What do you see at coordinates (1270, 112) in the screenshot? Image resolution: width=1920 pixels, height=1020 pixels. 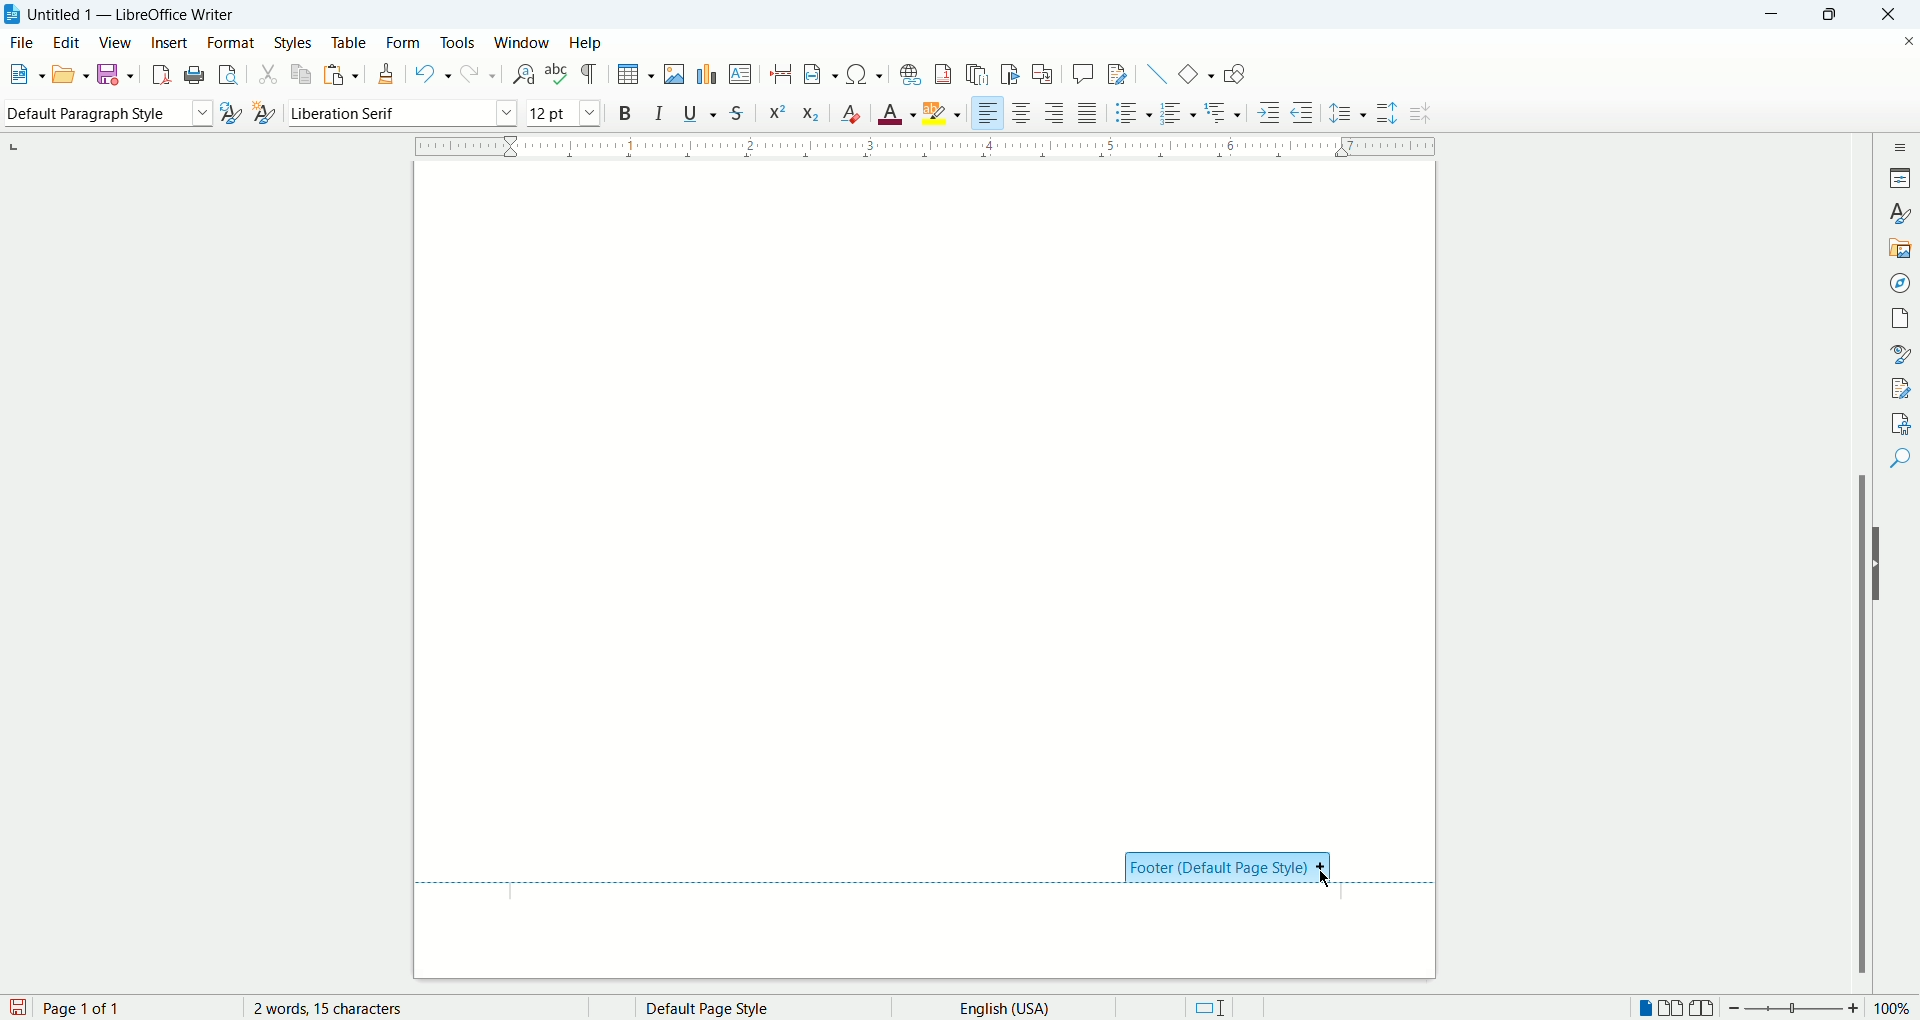 I see `increase indent` at bounding box center [1270, 112].